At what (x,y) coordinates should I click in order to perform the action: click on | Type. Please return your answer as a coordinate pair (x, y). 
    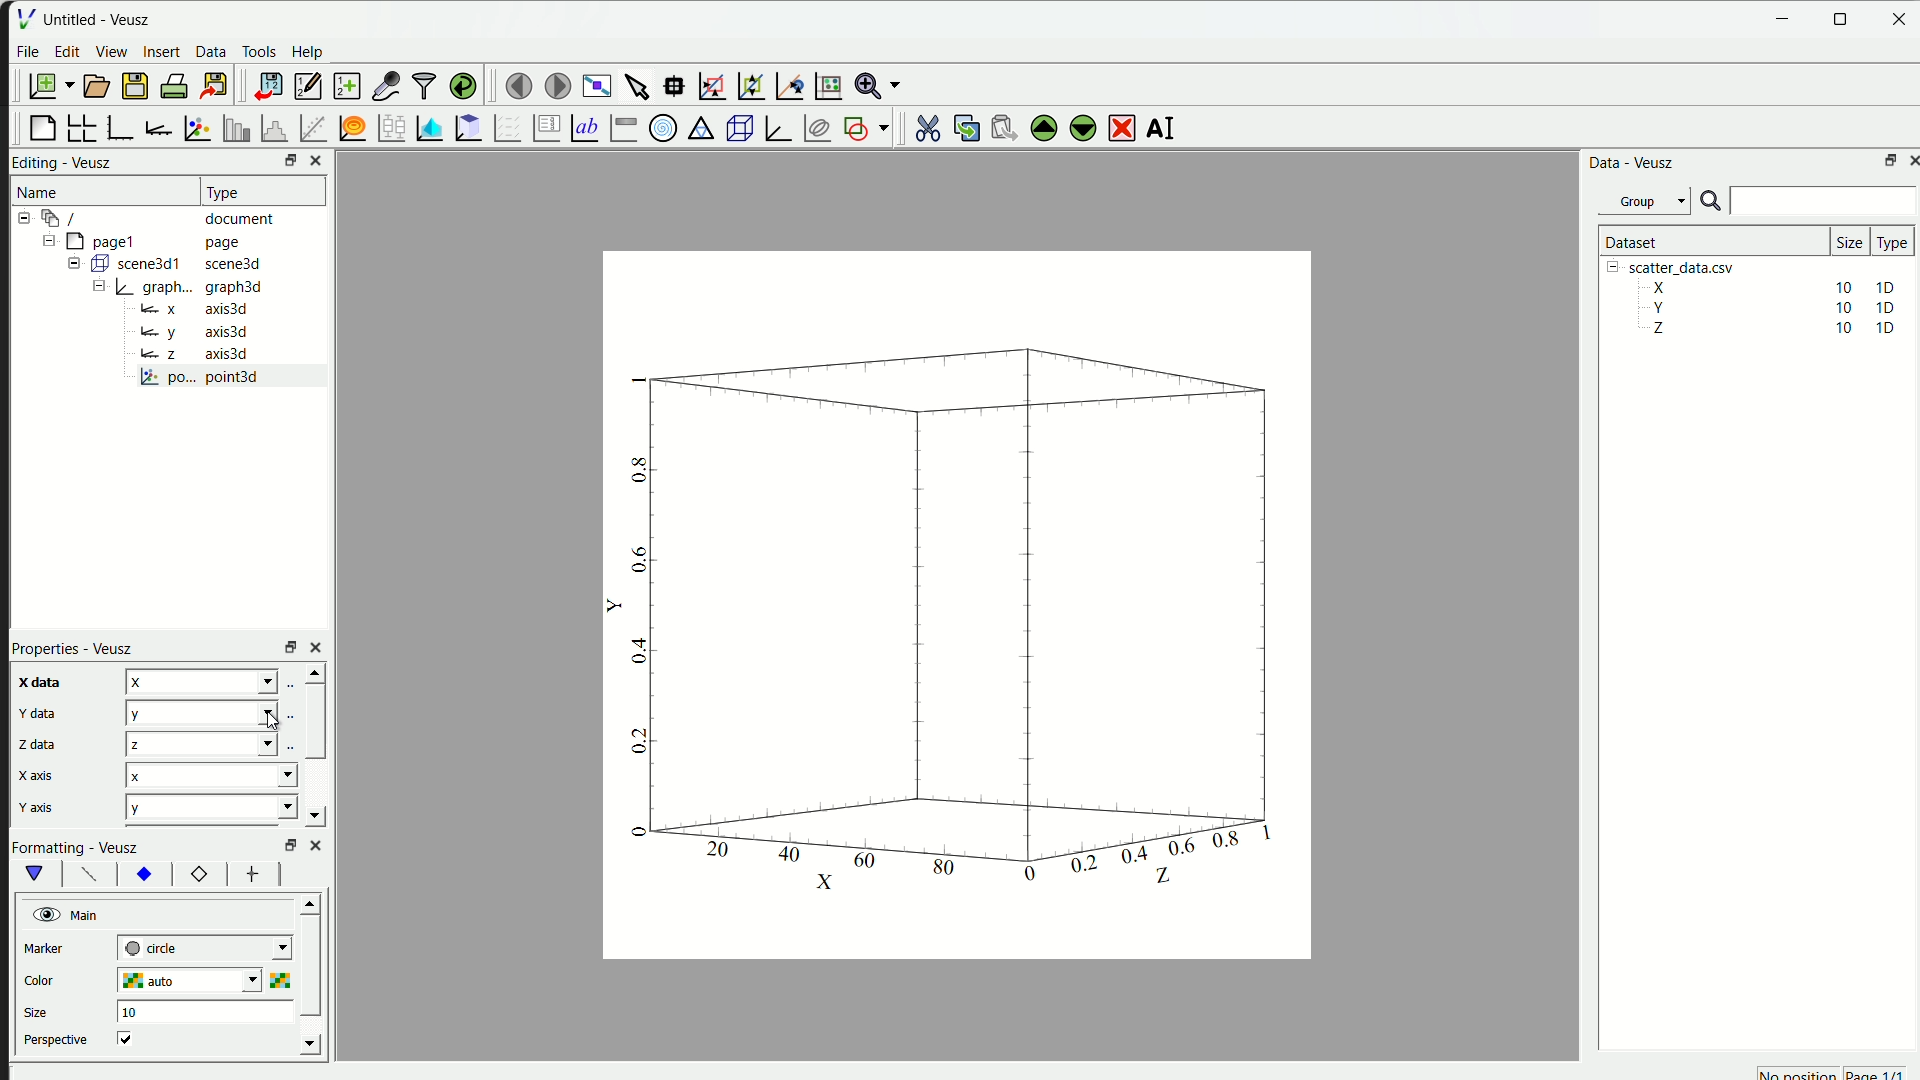
    Looking at the image, I should click on (226, 191).